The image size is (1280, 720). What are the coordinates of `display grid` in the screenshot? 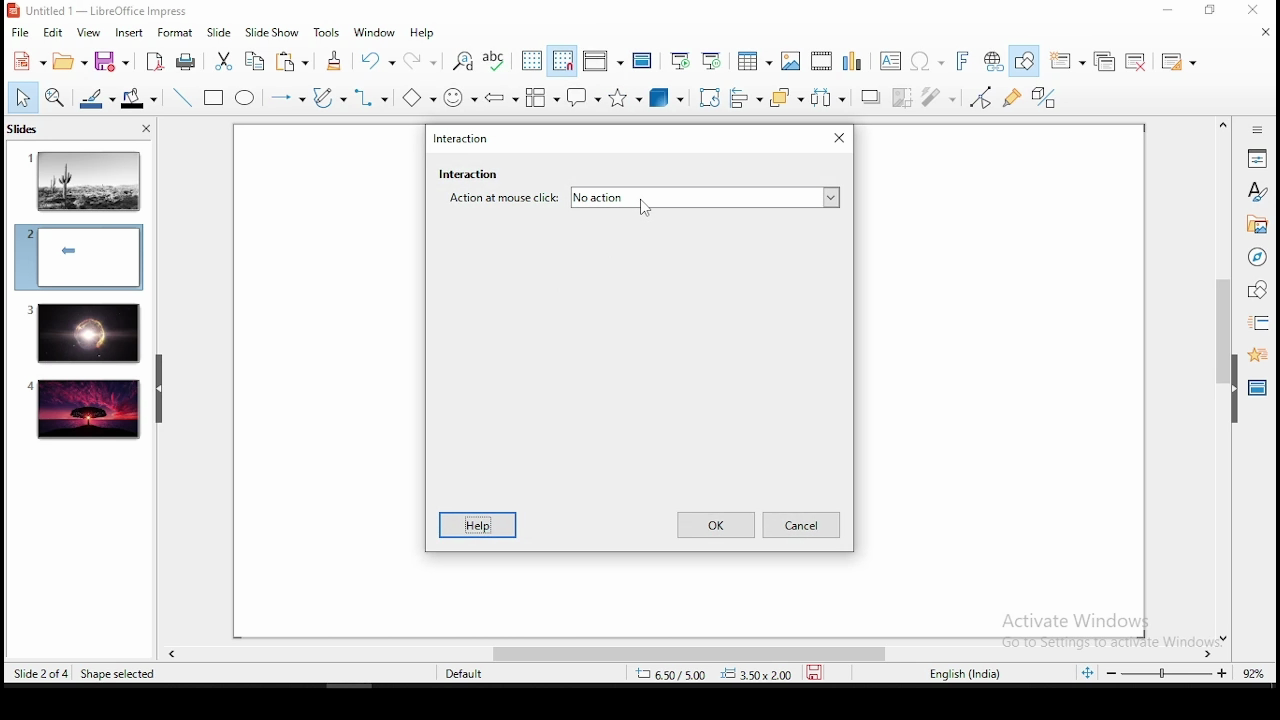 It's located at (531, 60).